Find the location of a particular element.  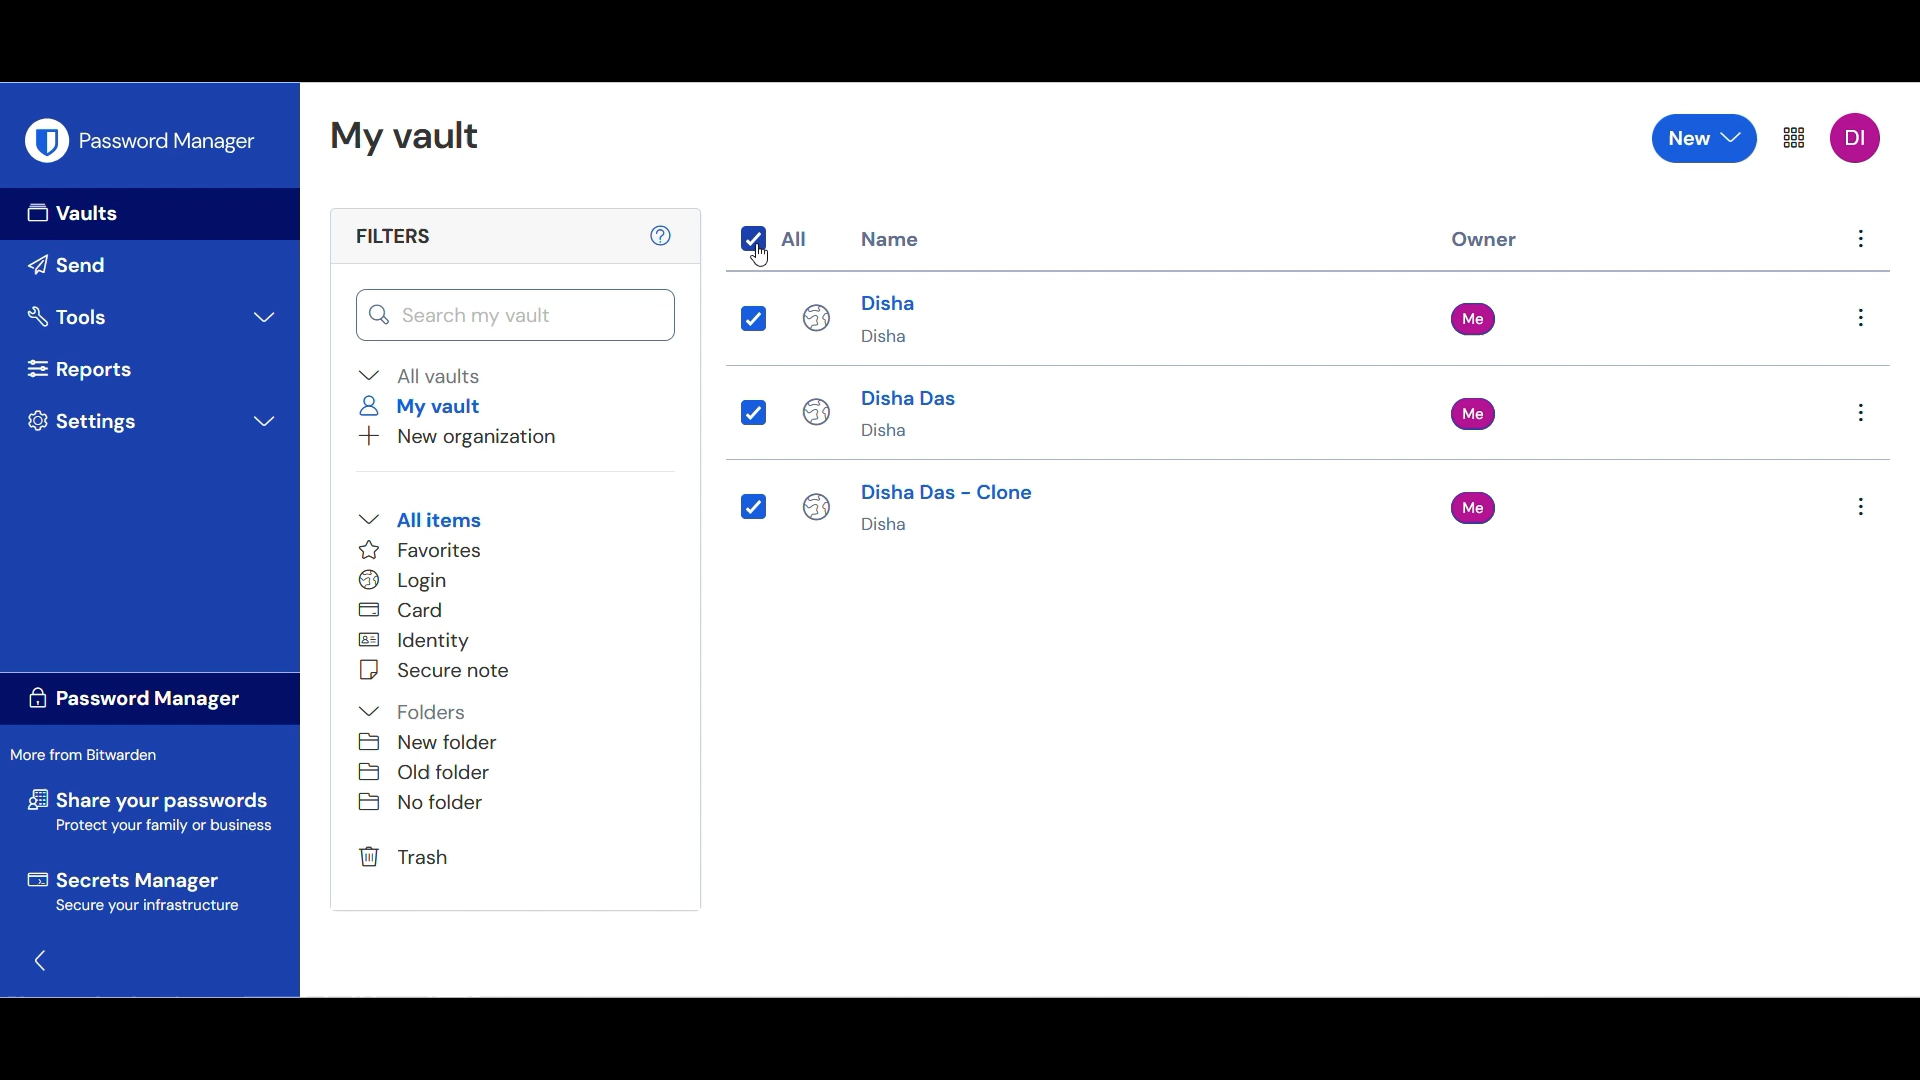

Me is located at coordinates (1474, 414).